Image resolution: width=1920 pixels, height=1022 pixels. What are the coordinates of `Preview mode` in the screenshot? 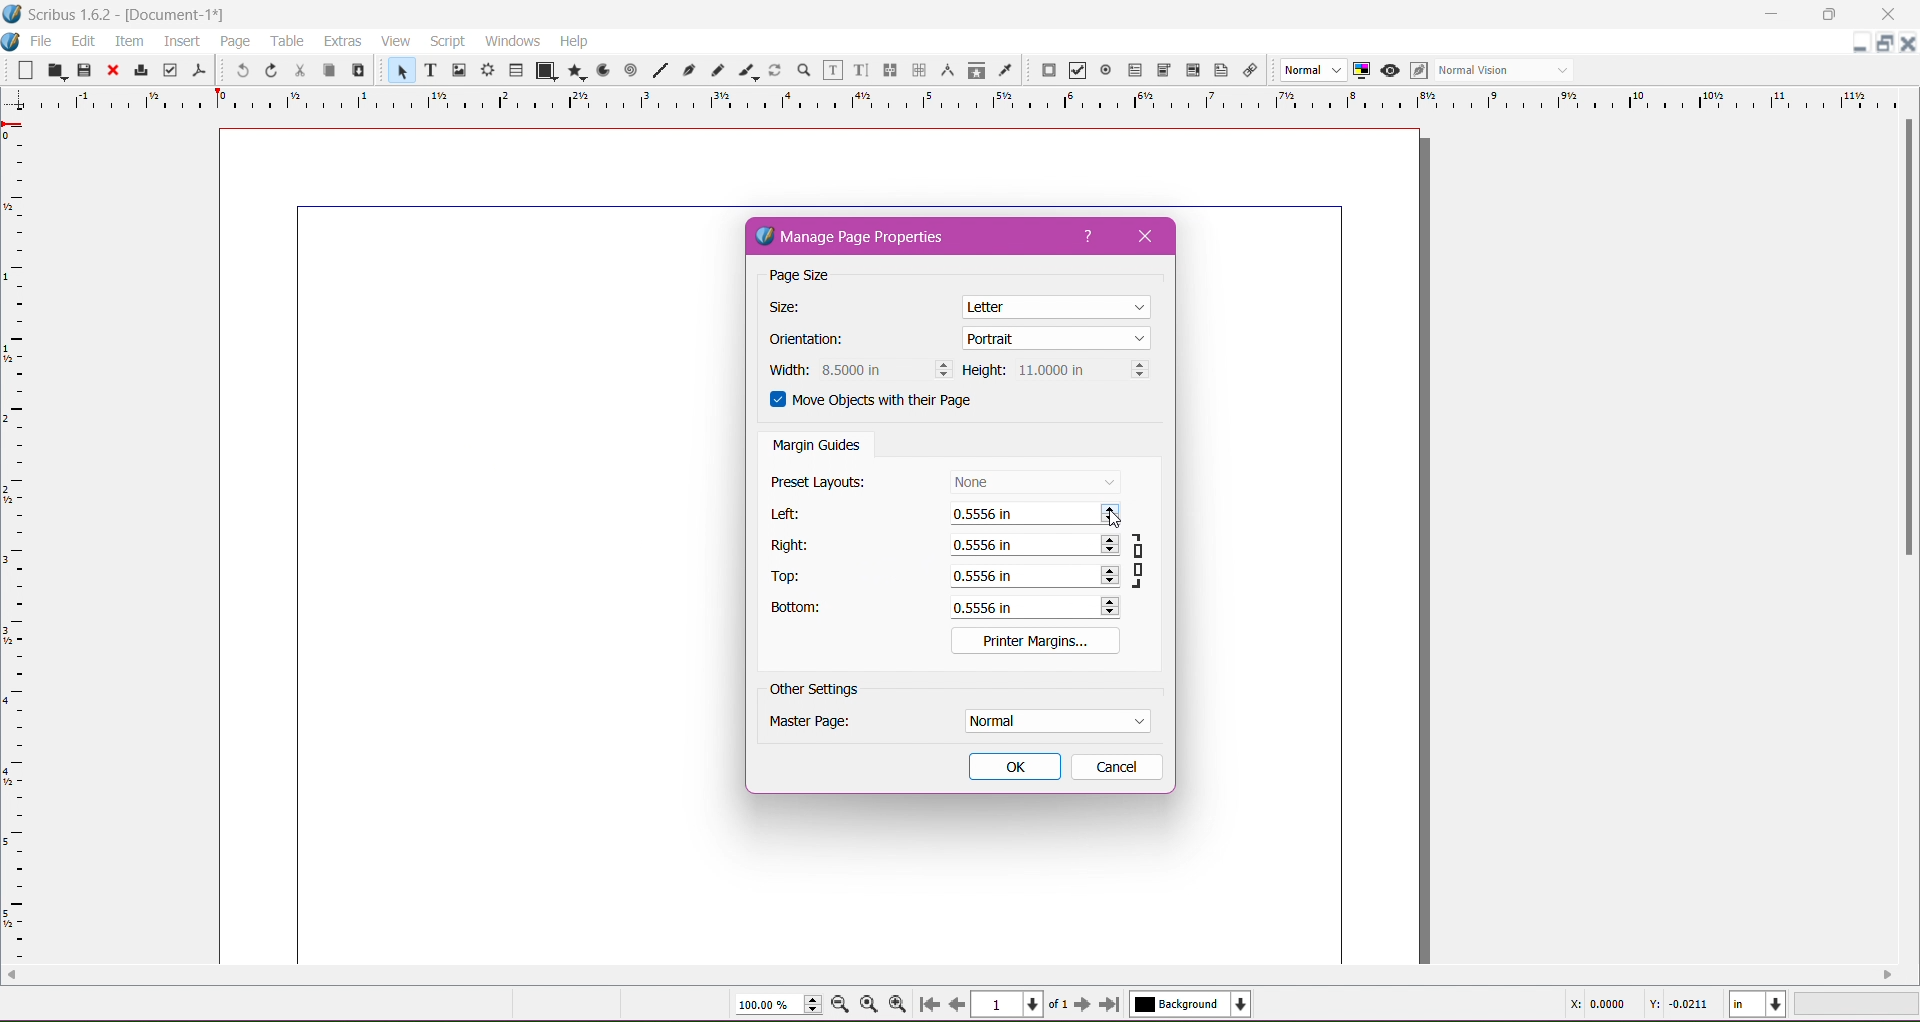 It's located at (1390, 71).